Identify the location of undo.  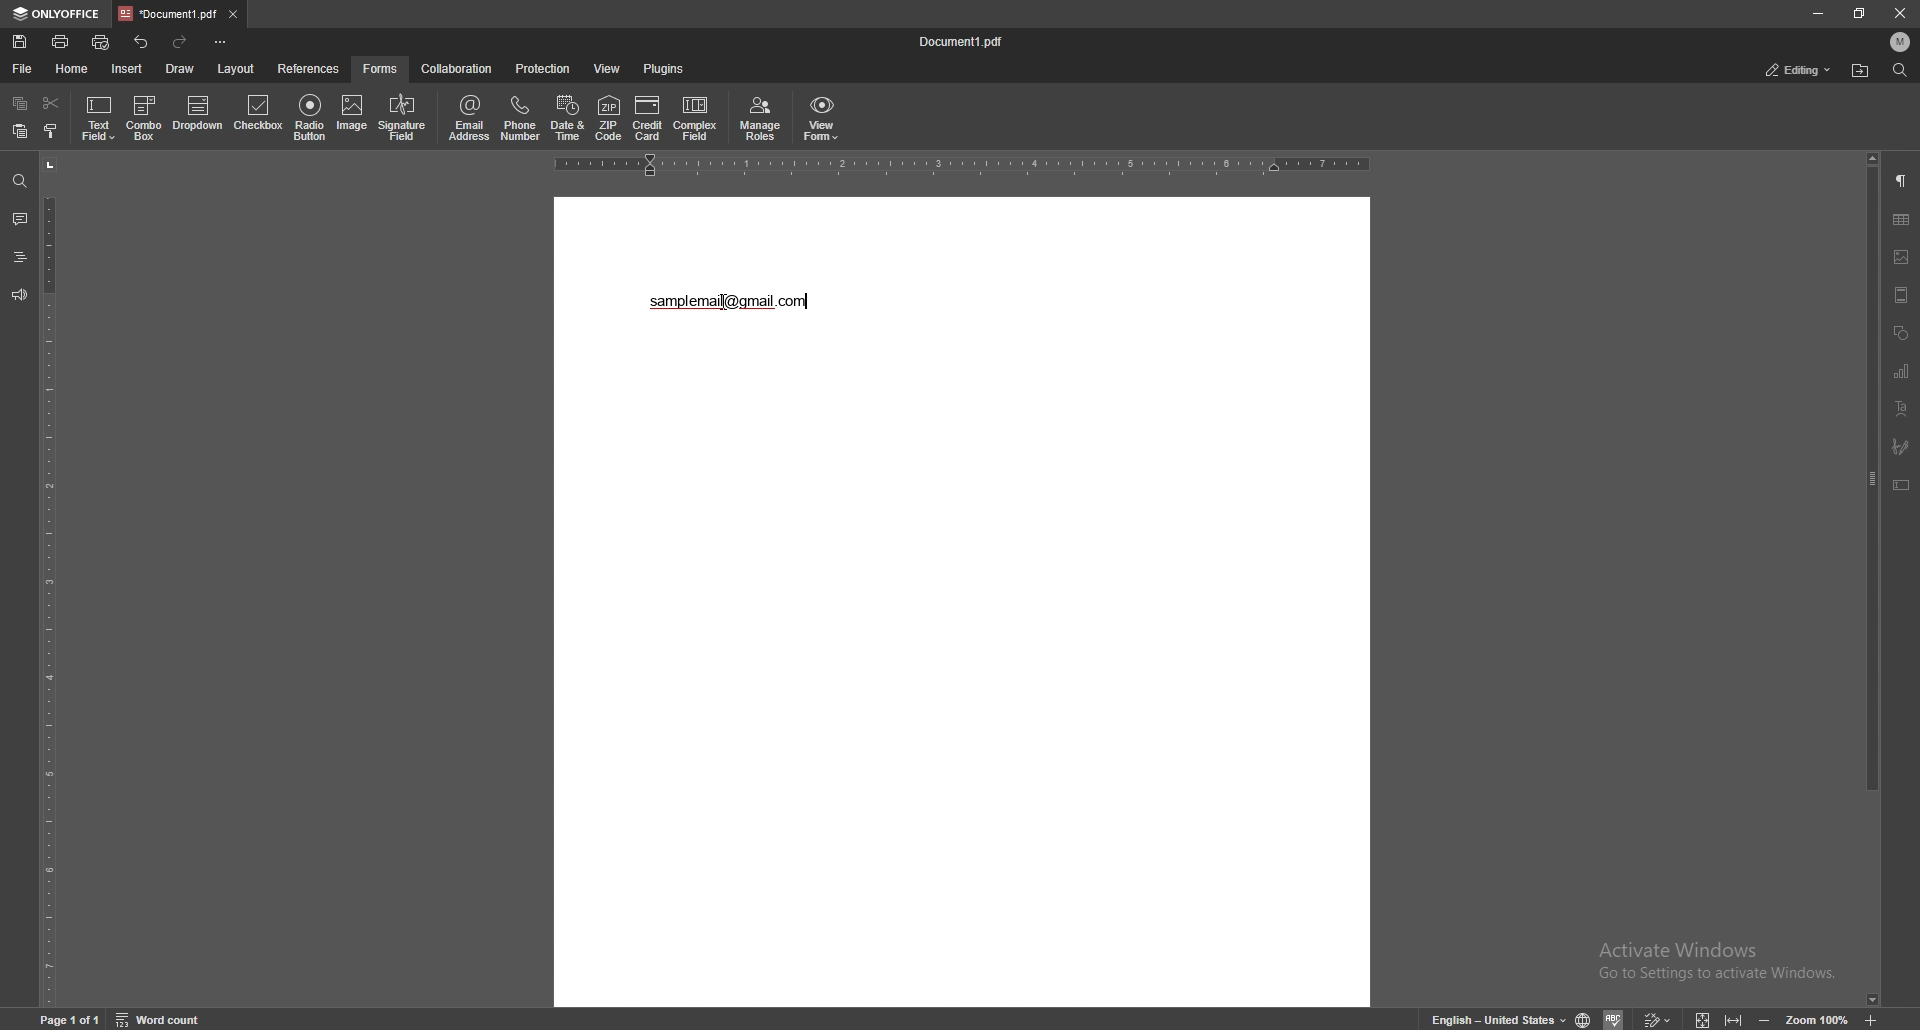
(142, 43).